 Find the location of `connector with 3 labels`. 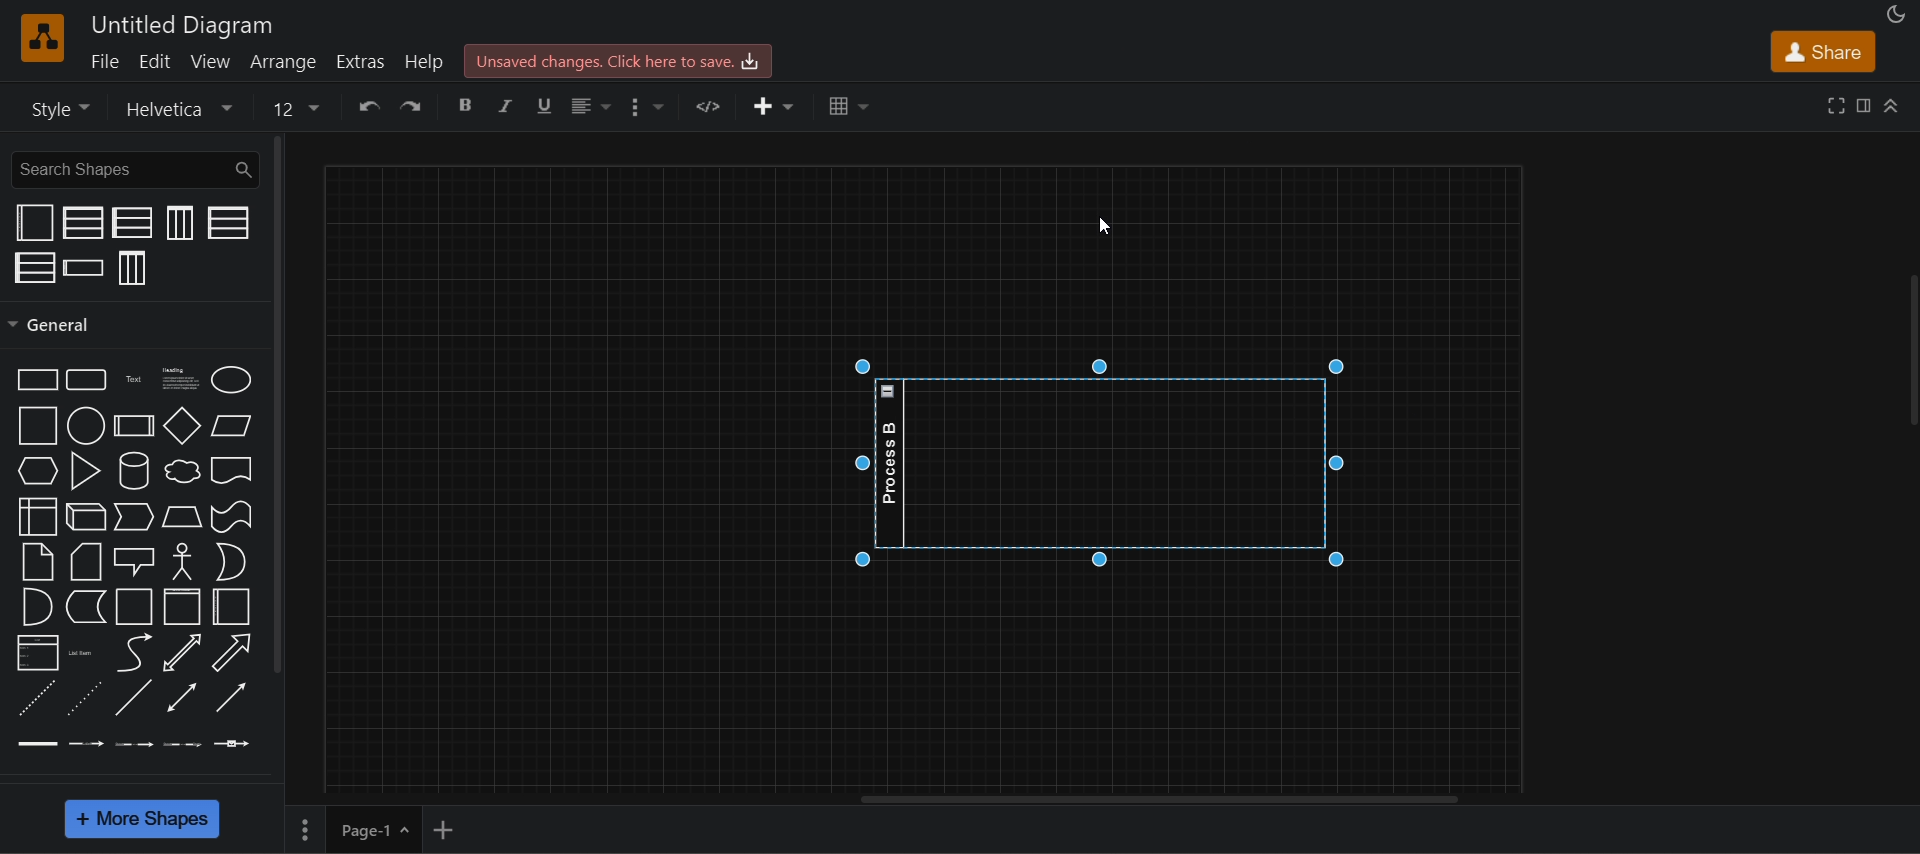

connector with 3 labels is located at coordinates (182, 745).